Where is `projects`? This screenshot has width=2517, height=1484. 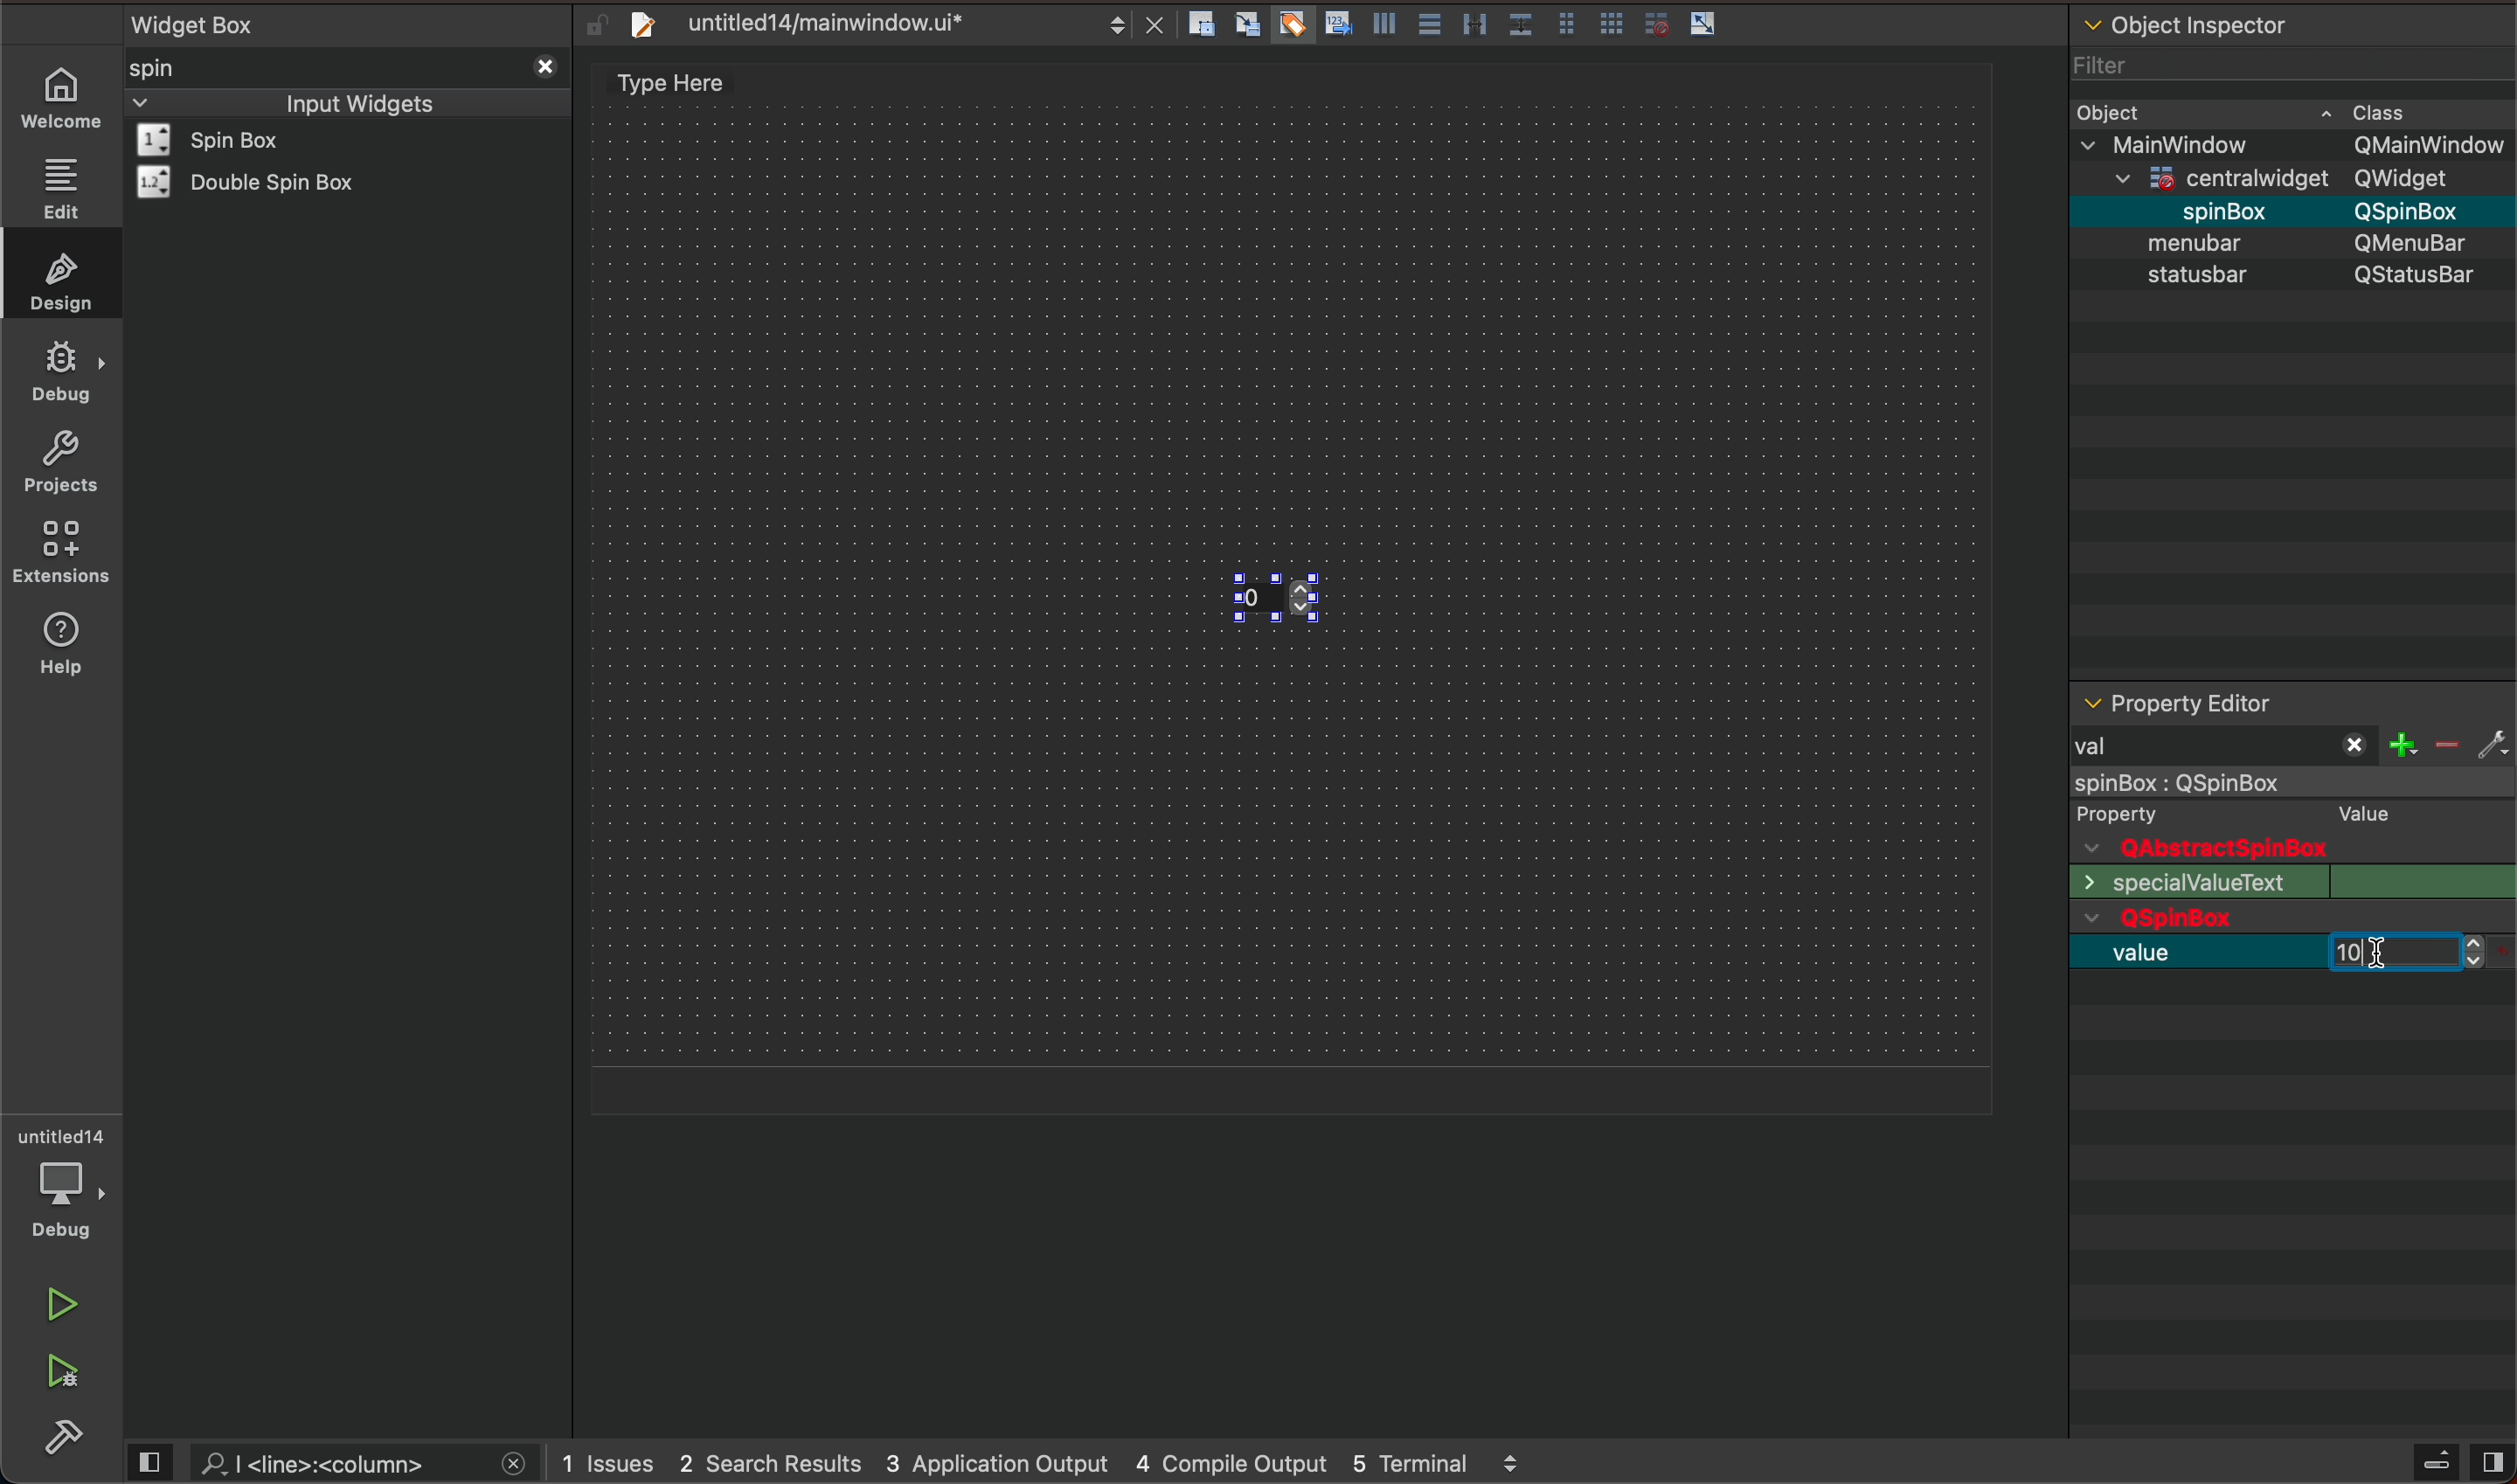
projects is located at coordinates (59, 461).